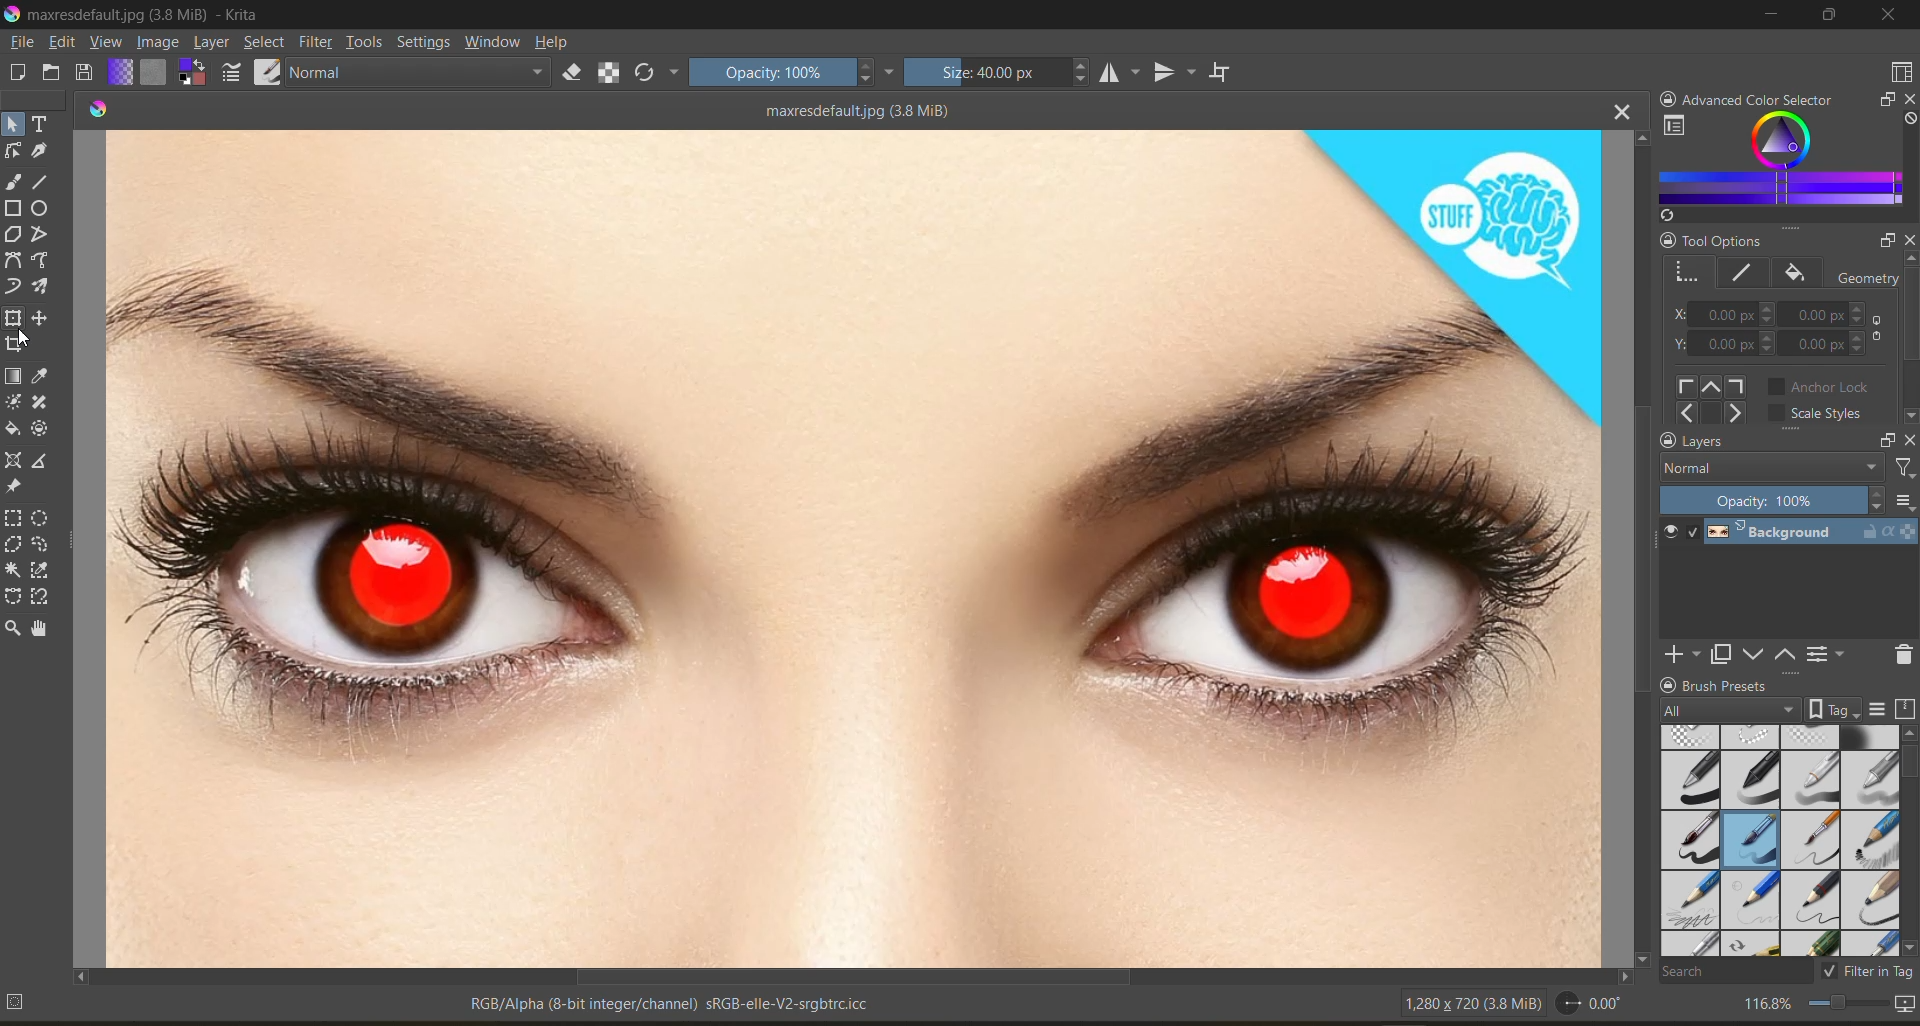 The image size is (1920, 1026). Describe the element at coordinates (1904, 501) in the screenshot. I see `options` at that location.